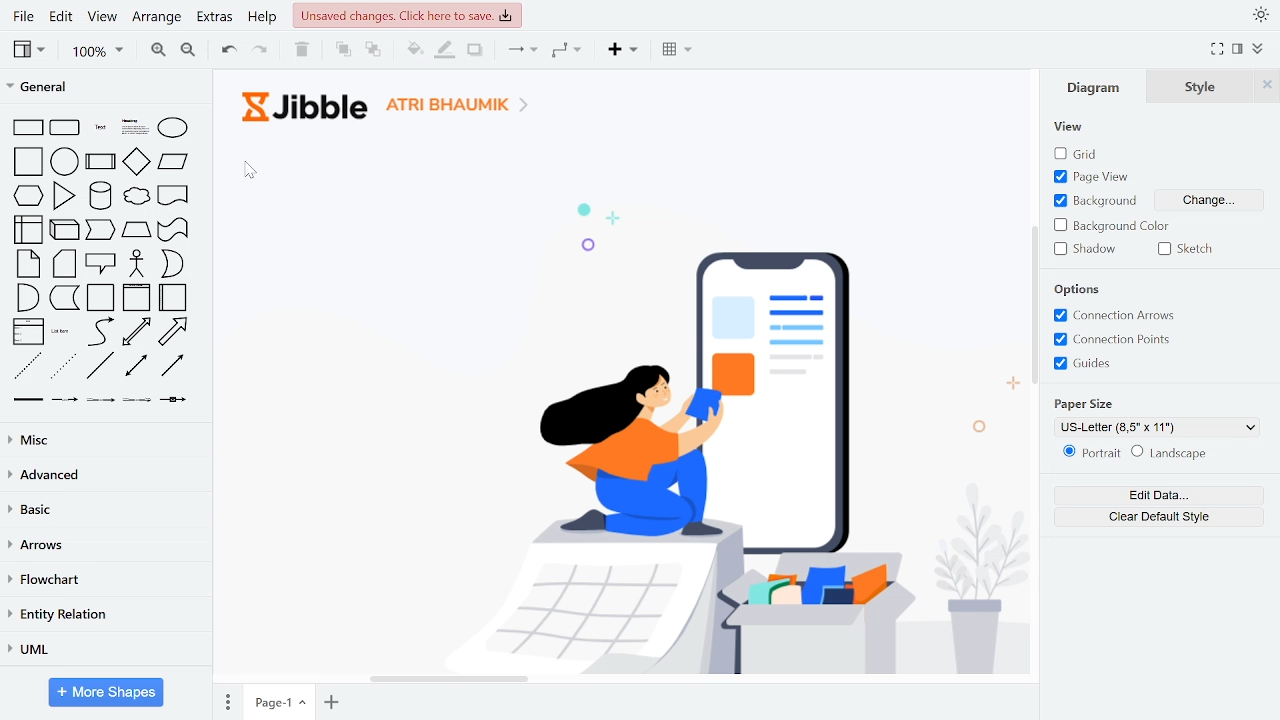 This screenshot has width=1280, height=720. What do you see at coordinates (173, 161) in the screenshot?
I see `general shapes` at bounding box center [173, 161].